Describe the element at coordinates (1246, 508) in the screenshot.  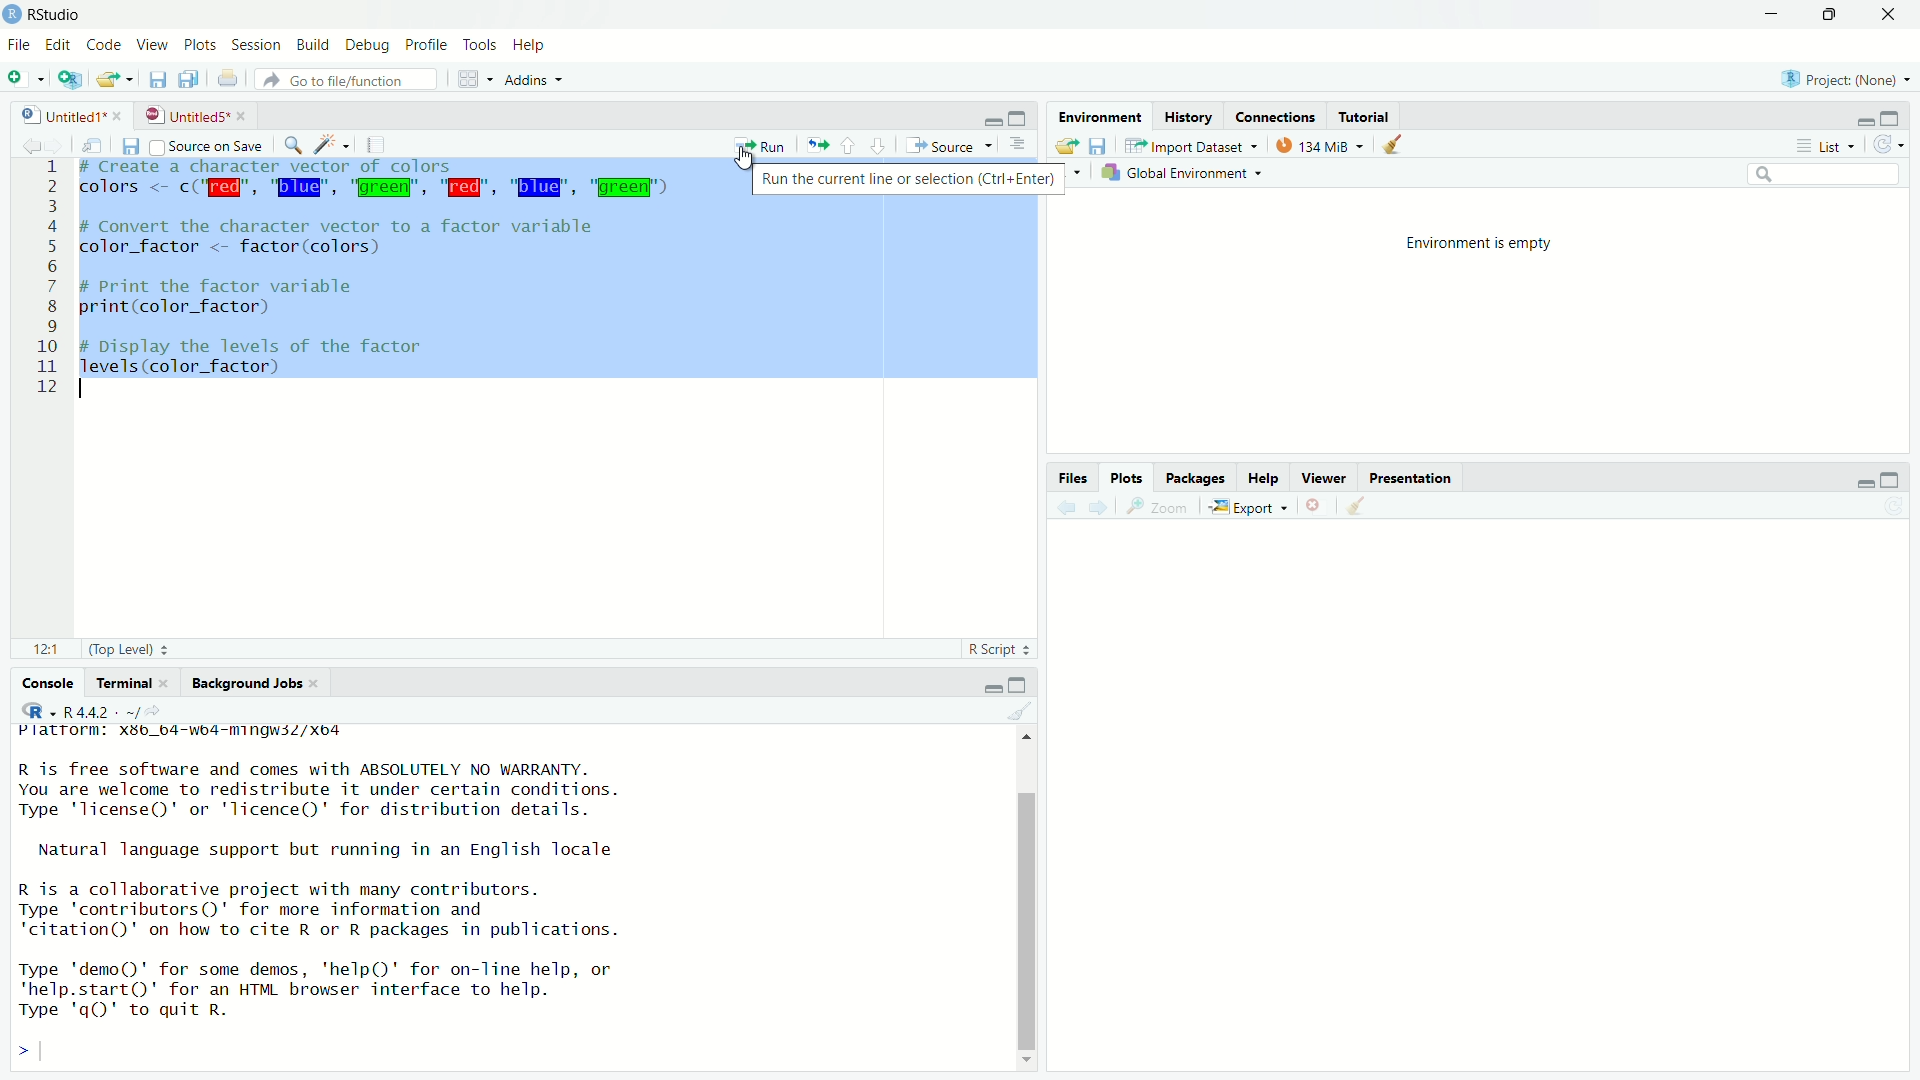
I see `export` at that location.